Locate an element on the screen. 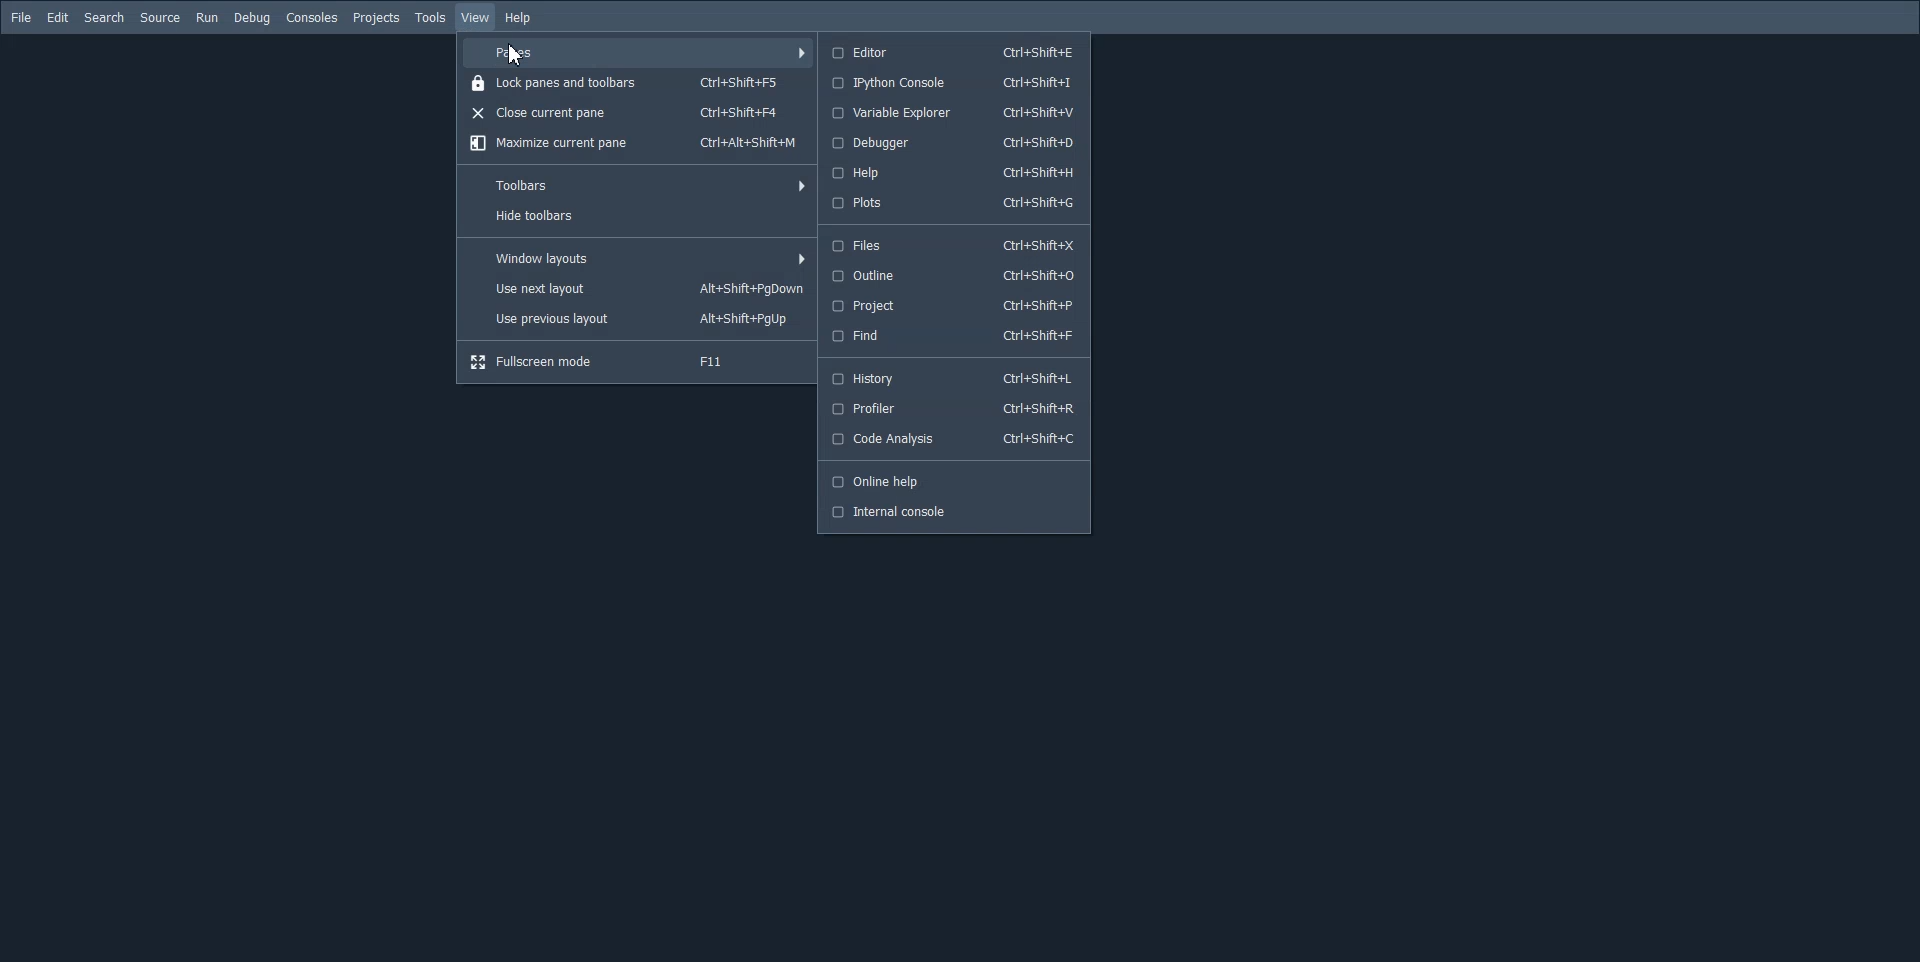 This screenshot has width=1920, height=962. Debug is located at coordinates (252, 18).